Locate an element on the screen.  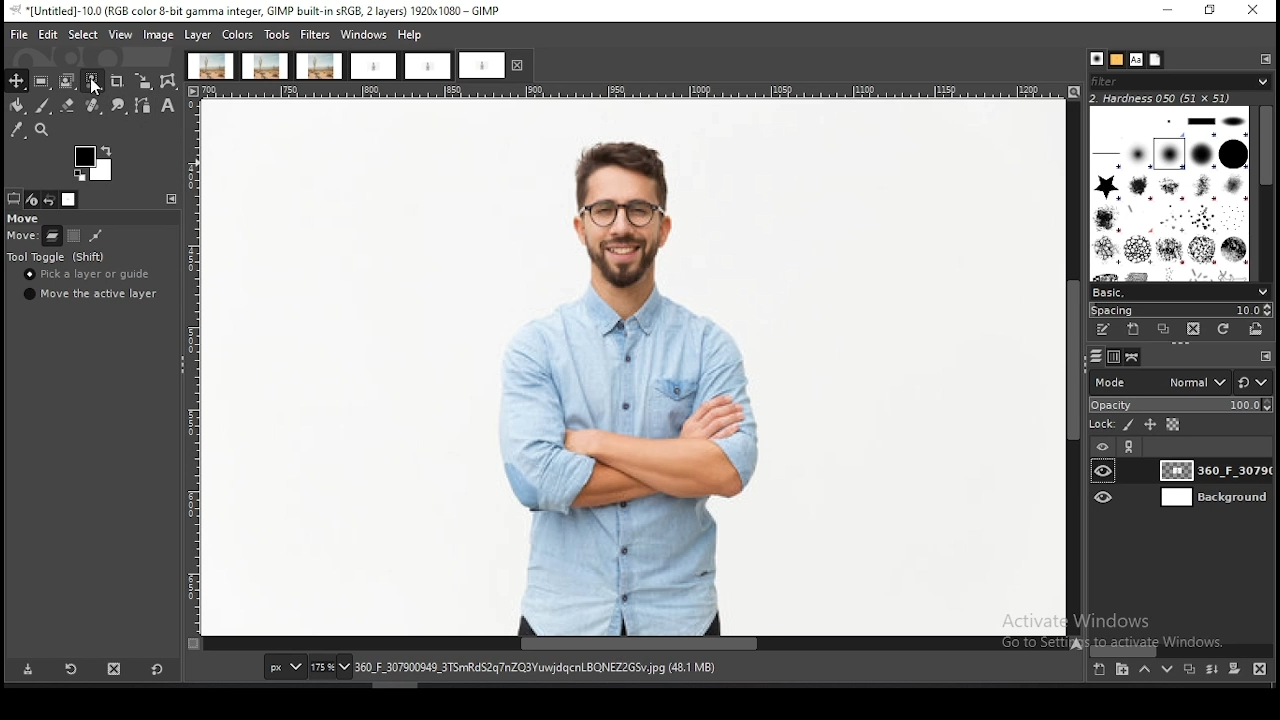
brushes is located at coordinates (1171, 193).